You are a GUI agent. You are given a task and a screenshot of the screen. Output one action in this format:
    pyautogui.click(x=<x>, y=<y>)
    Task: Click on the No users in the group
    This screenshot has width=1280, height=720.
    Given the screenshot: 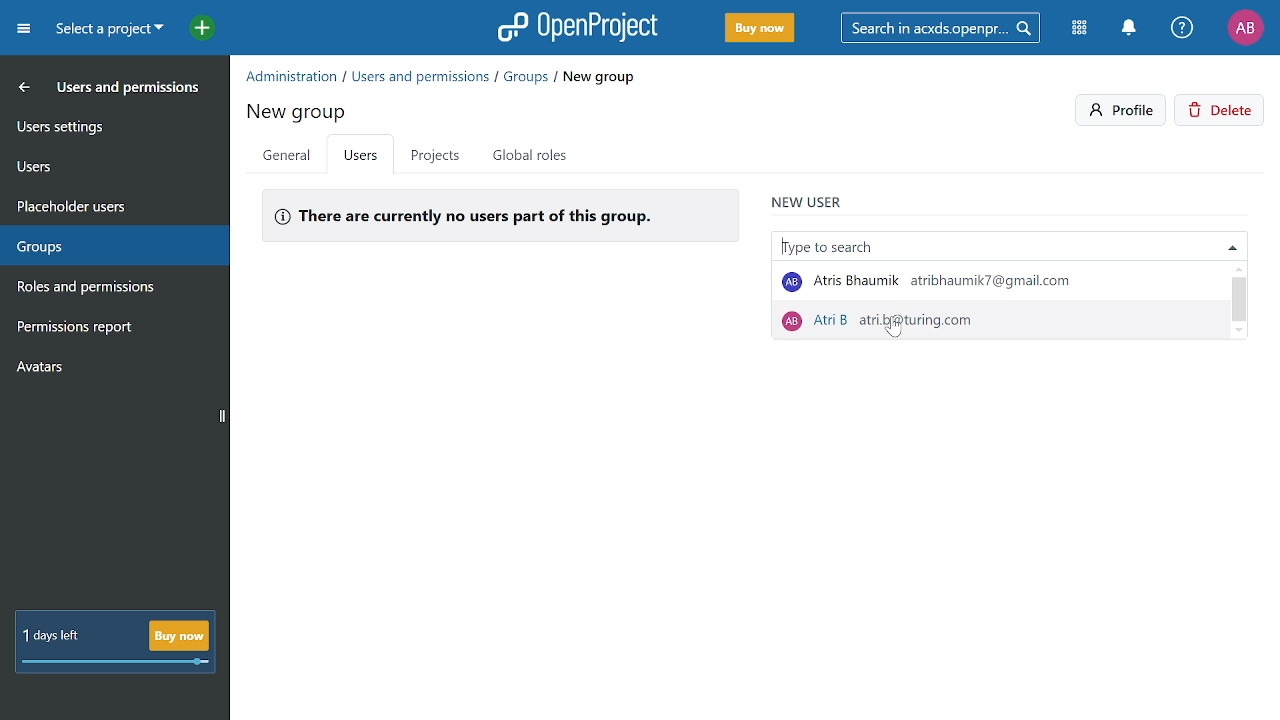 What is the action you would take?
    pyautogui.click(x=499, y=214)
    